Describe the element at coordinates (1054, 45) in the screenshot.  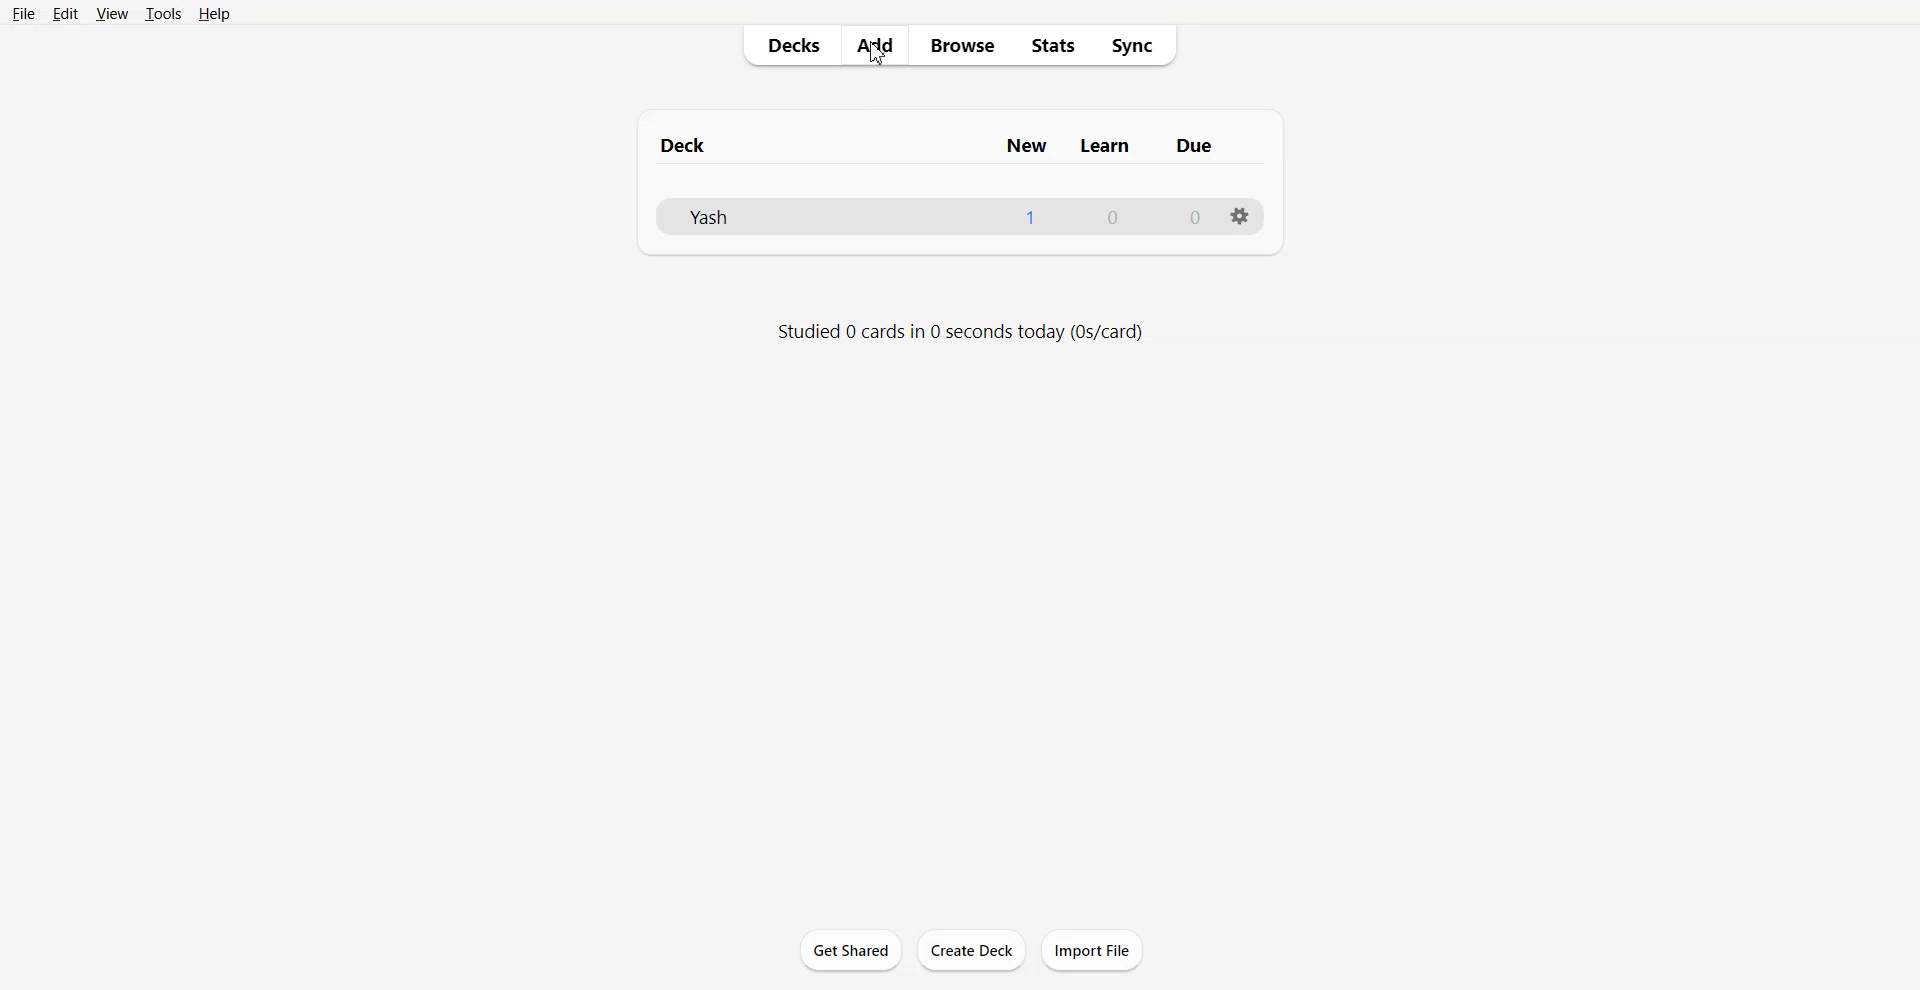
I see `Stats` at that location.